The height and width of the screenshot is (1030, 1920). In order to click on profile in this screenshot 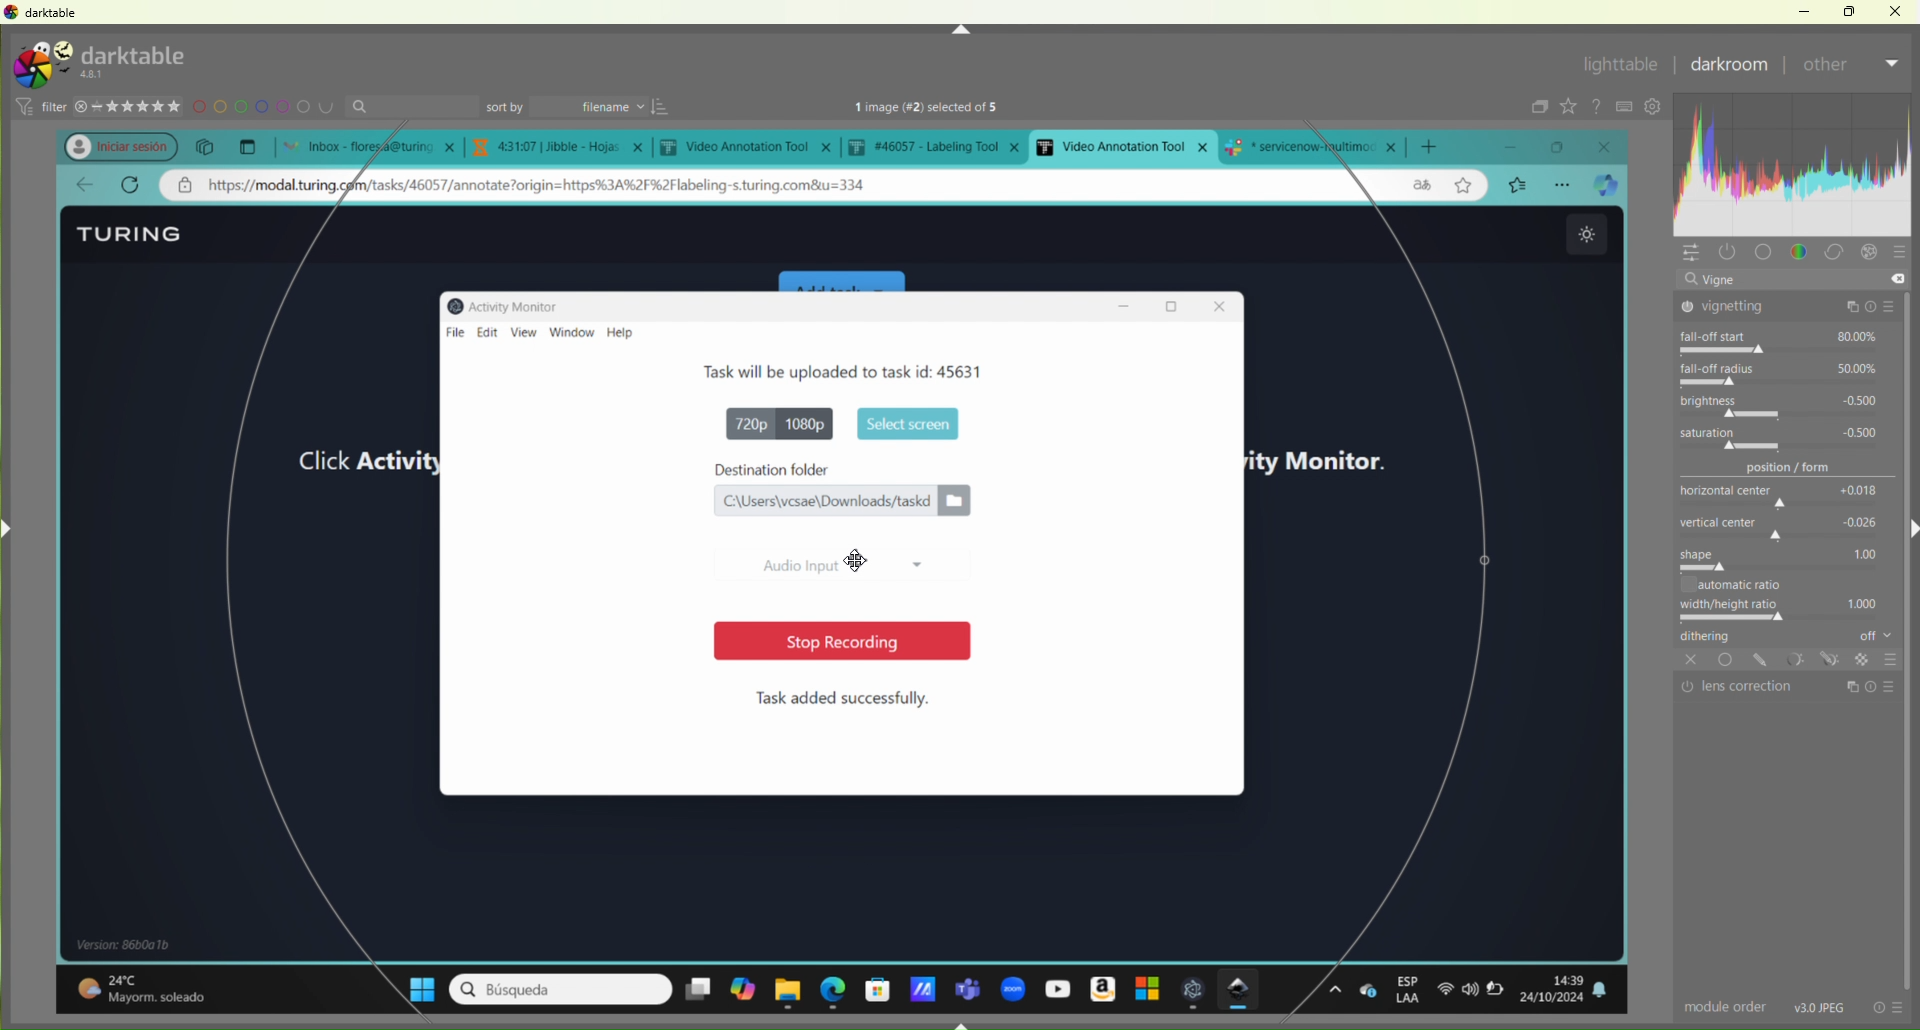, I will do `click(105, 145)`.